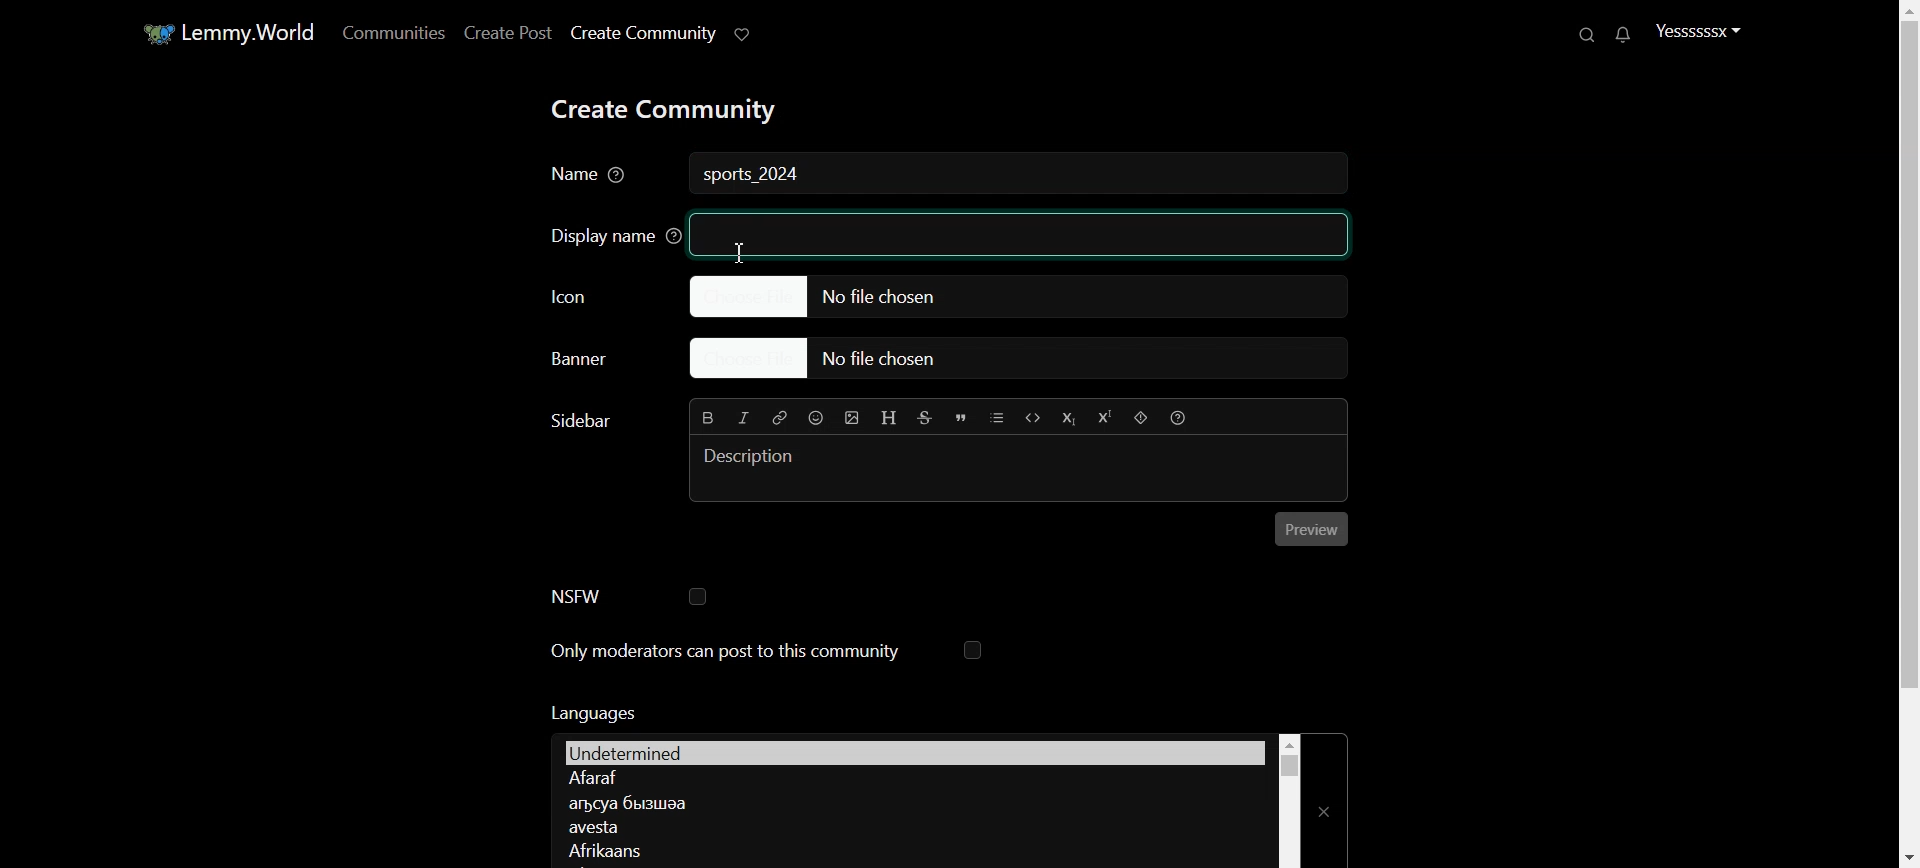 This screenshot has height=868, width=1920. I want to click on Italic, so click(744, 418).